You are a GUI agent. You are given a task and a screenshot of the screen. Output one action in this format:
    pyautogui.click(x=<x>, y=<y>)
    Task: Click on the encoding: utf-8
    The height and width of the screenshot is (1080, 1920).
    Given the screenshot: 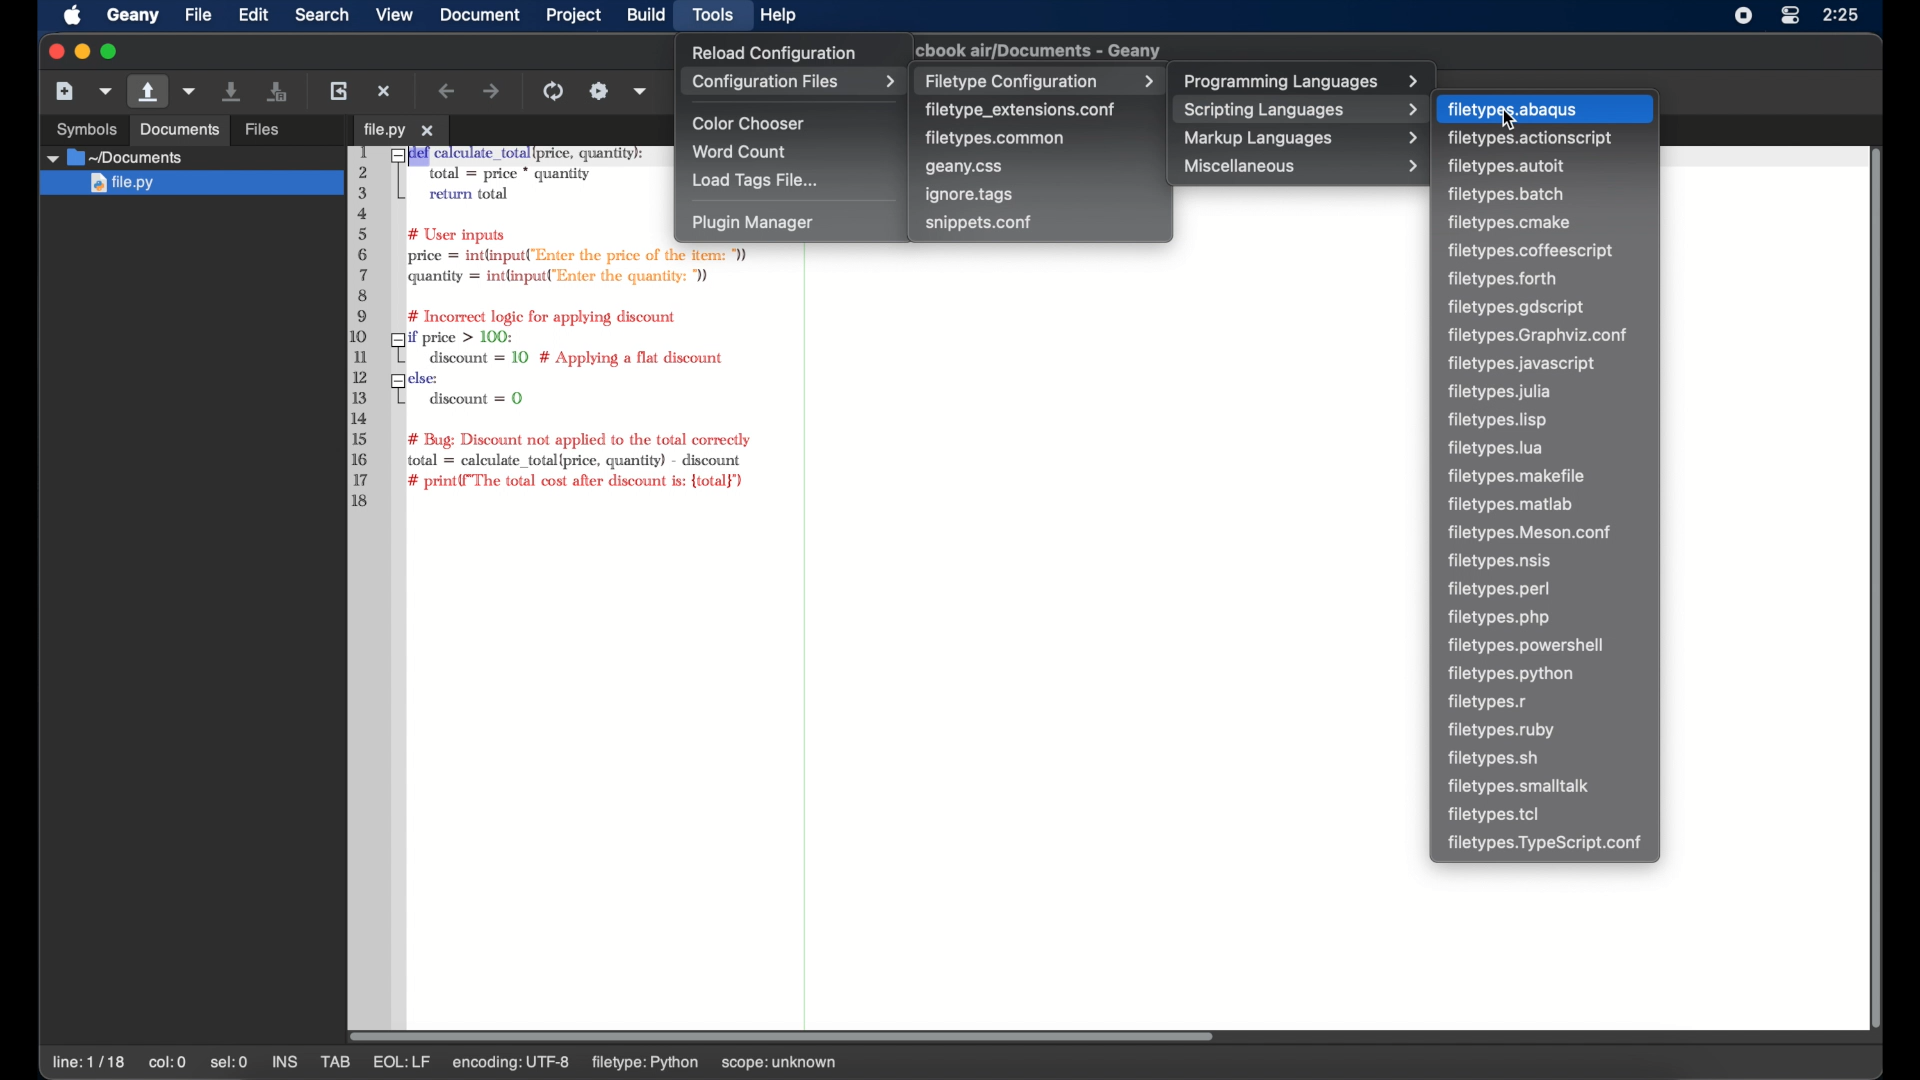 What is the action you would take?
    pyautogui.click(x=571, y=1062)
    